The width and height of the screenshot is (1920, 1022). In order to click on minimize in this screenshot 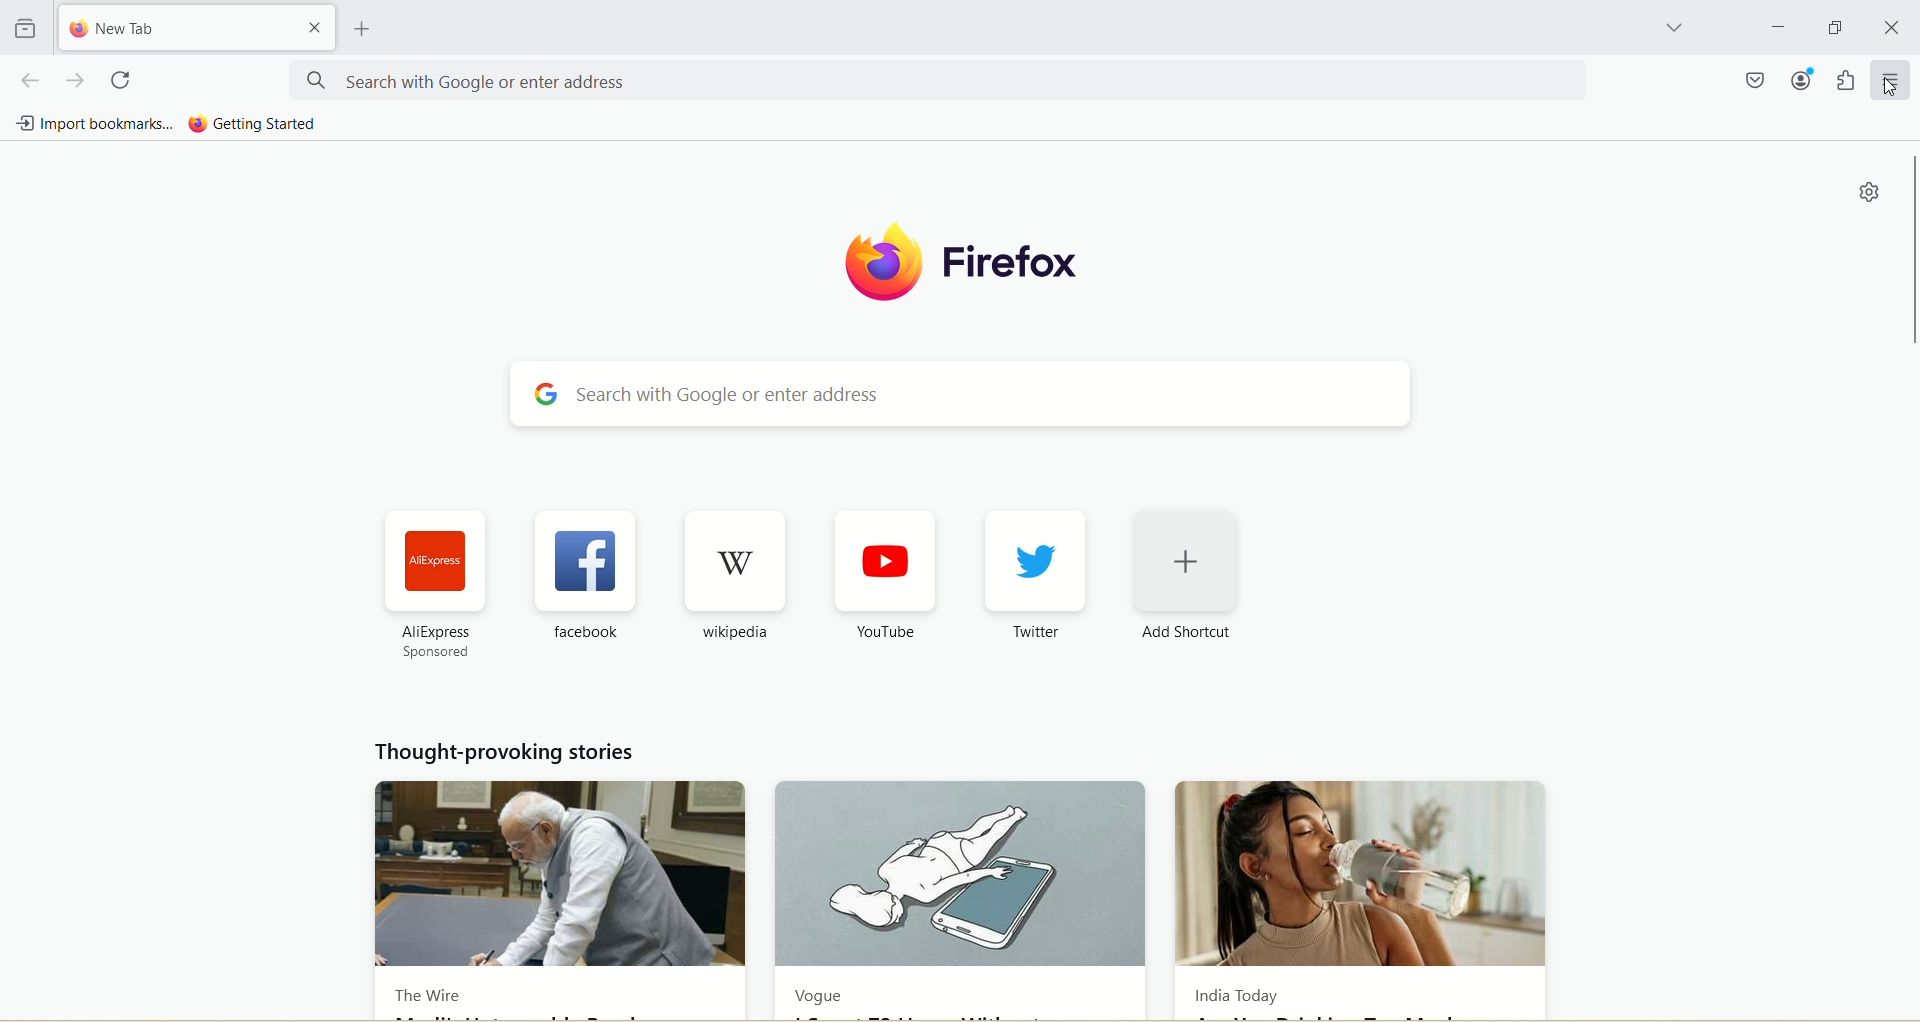, I will do `click(1777, 25)`.